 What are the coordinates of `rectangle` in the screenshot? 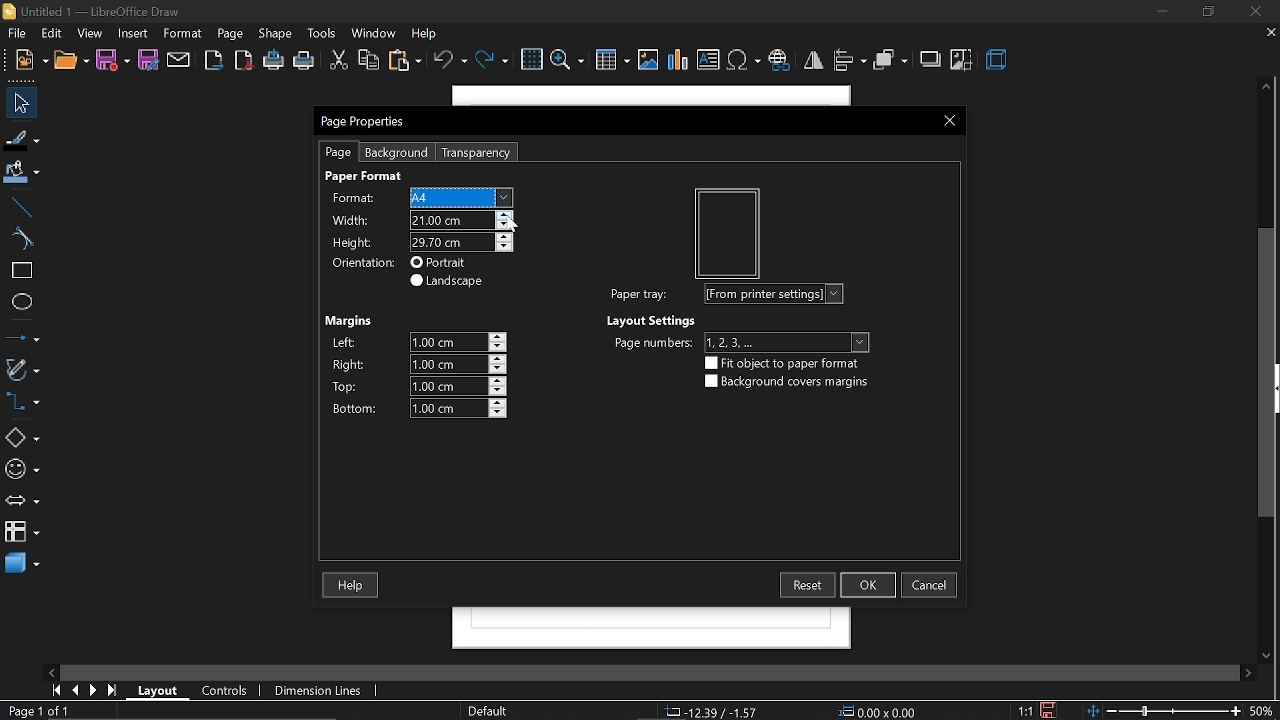 It's located at (22, 273).